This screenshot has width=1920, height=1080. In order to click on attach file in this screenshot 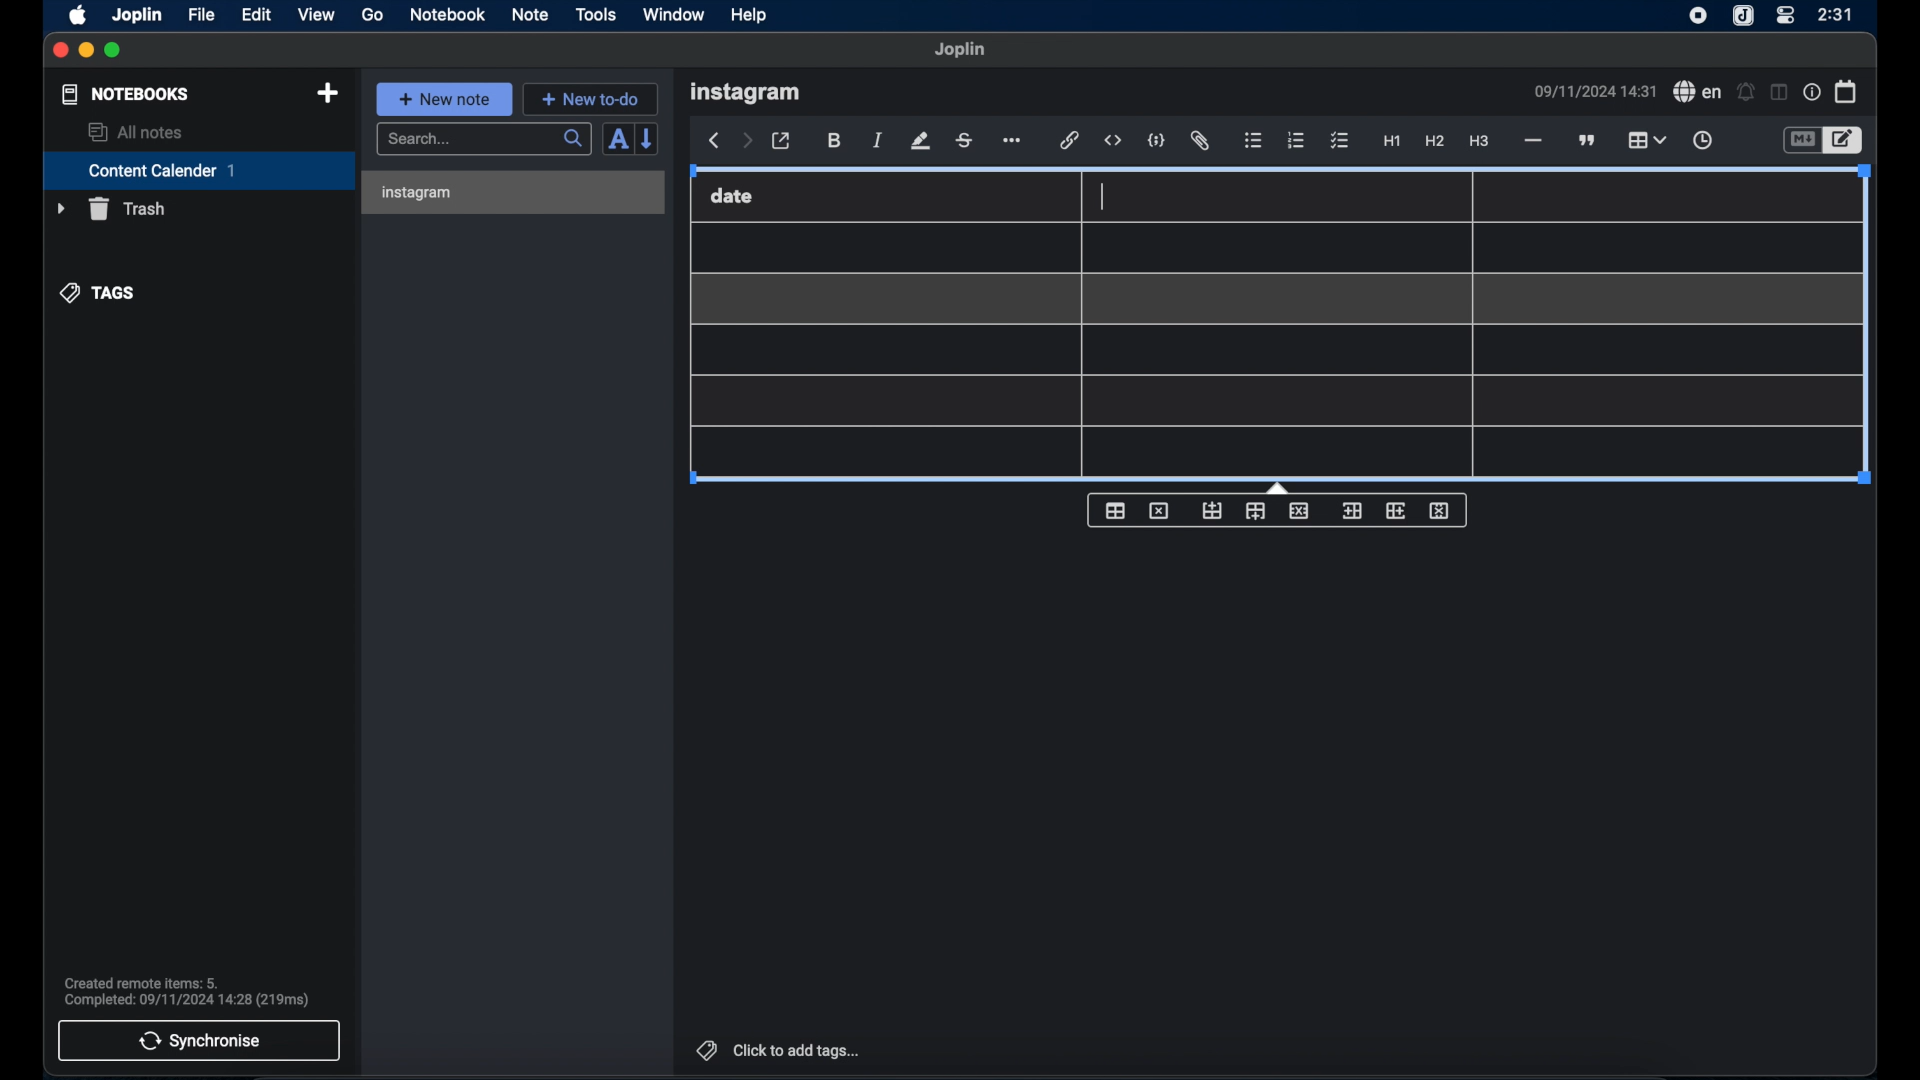, I will do `click(1202, 141)`.